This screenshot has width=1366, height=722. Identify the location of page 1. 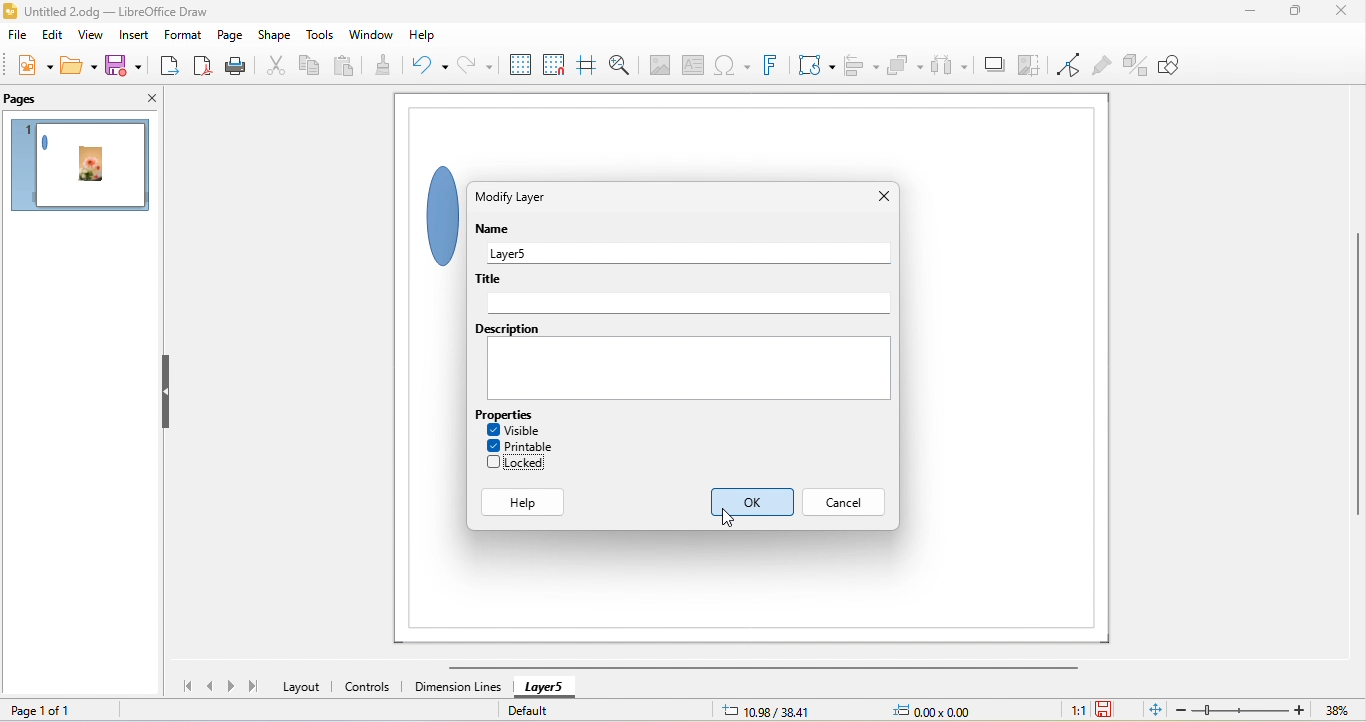
(84, 169).